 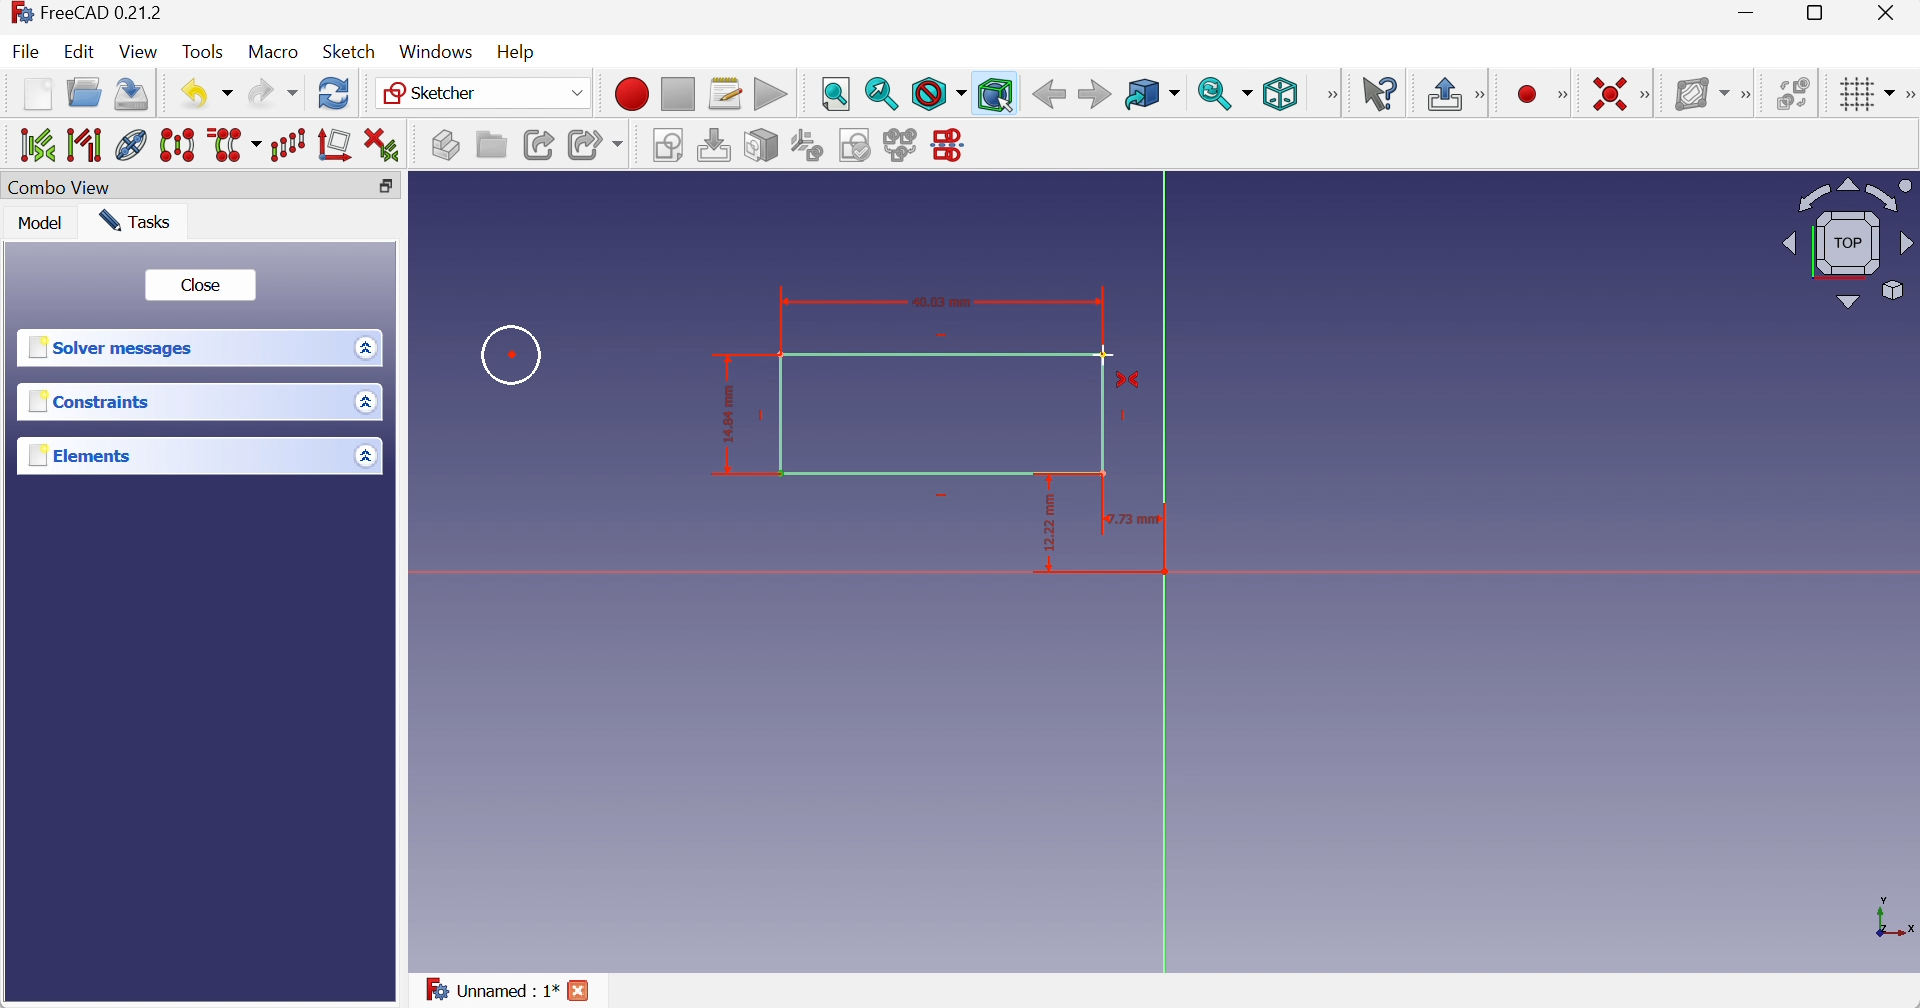 What do you see at coordinates (1152, 95) in the screenshot?
I see `Go to linked object` at bounding box center [1152, 95].